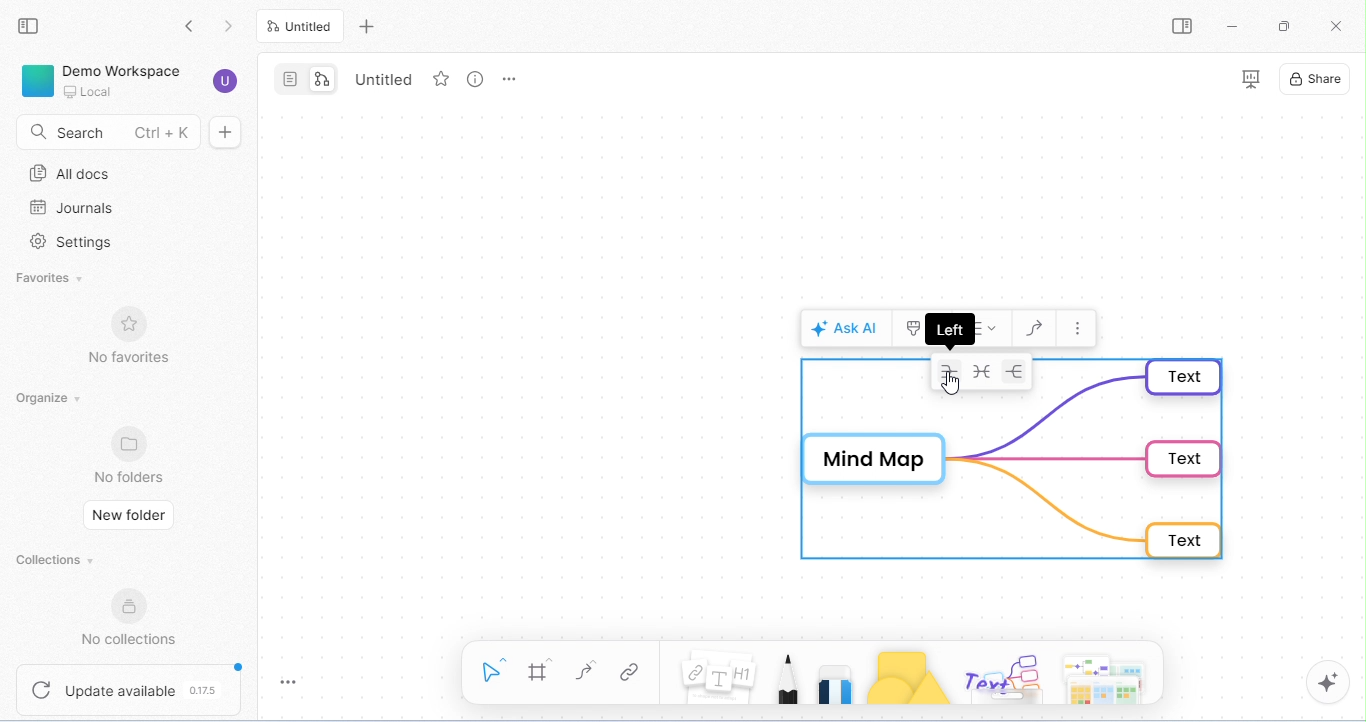  Describe the element at coordinates (950, 330) in the screenshot. I see `left dialog box` at that location.